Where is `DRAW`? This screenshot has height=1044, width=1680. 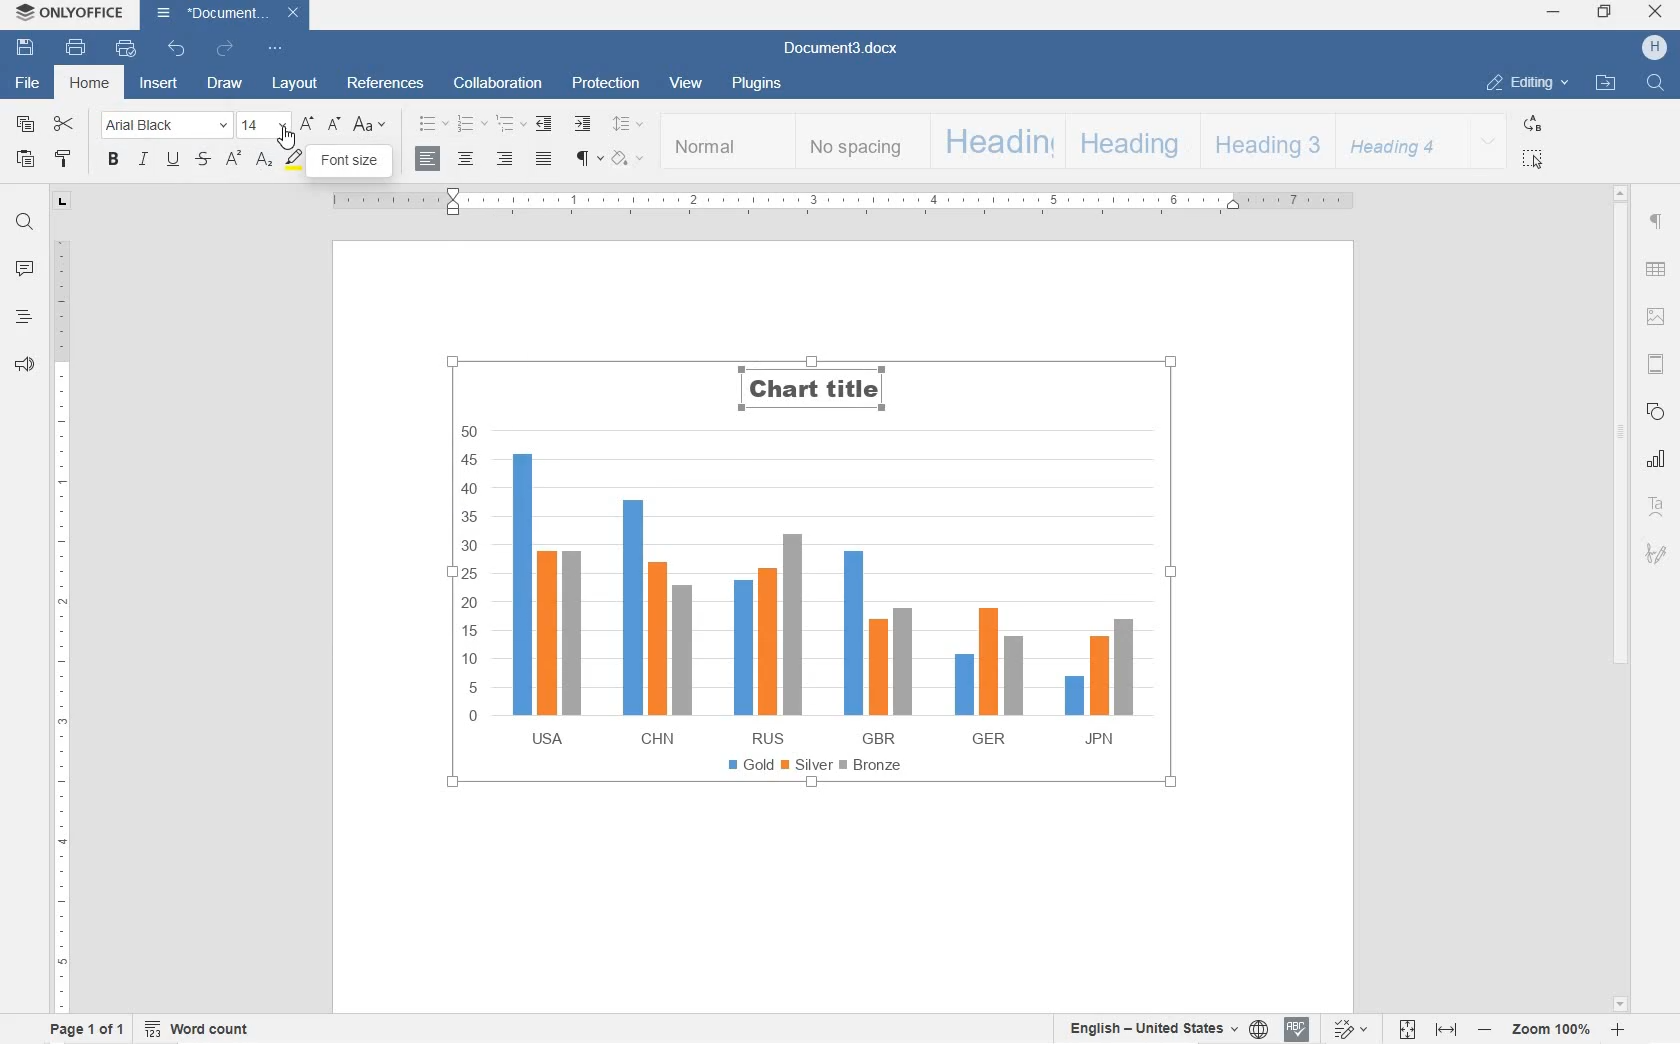 DRAW is located at coordinates (225, 85).